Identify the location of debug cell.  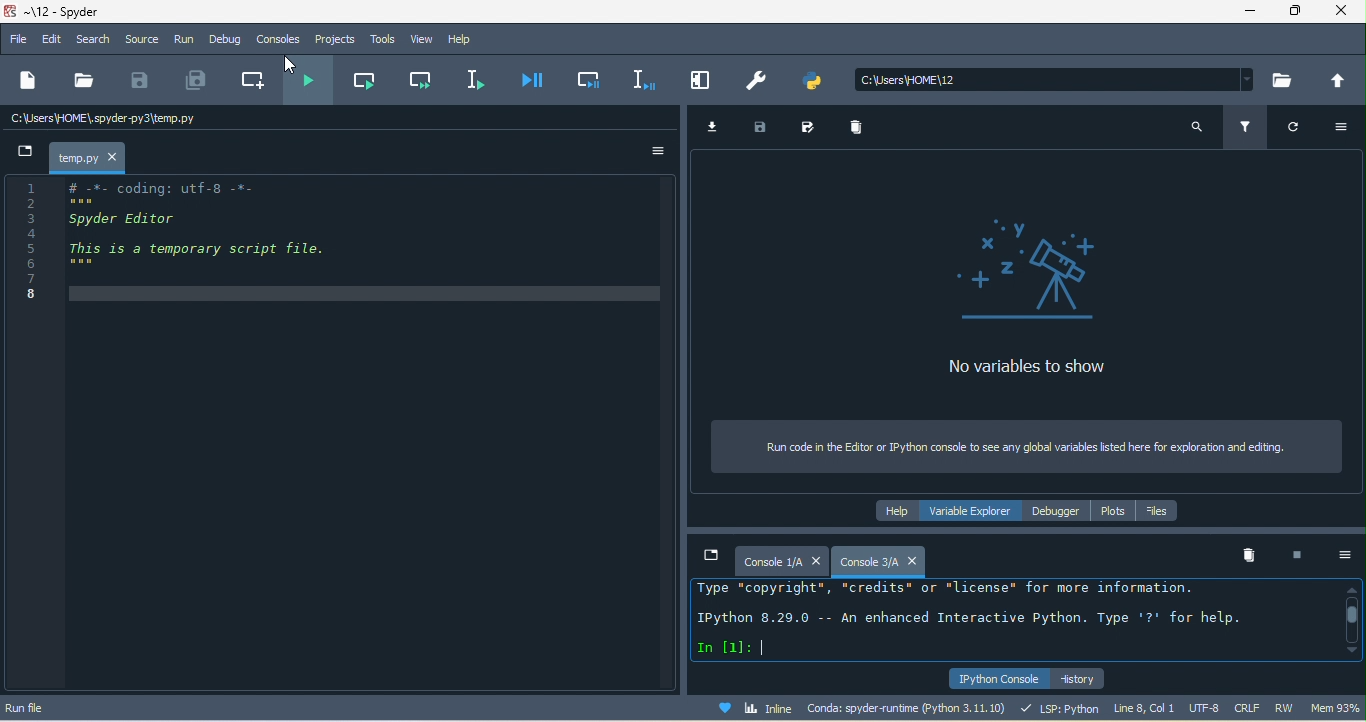
(593, 83).